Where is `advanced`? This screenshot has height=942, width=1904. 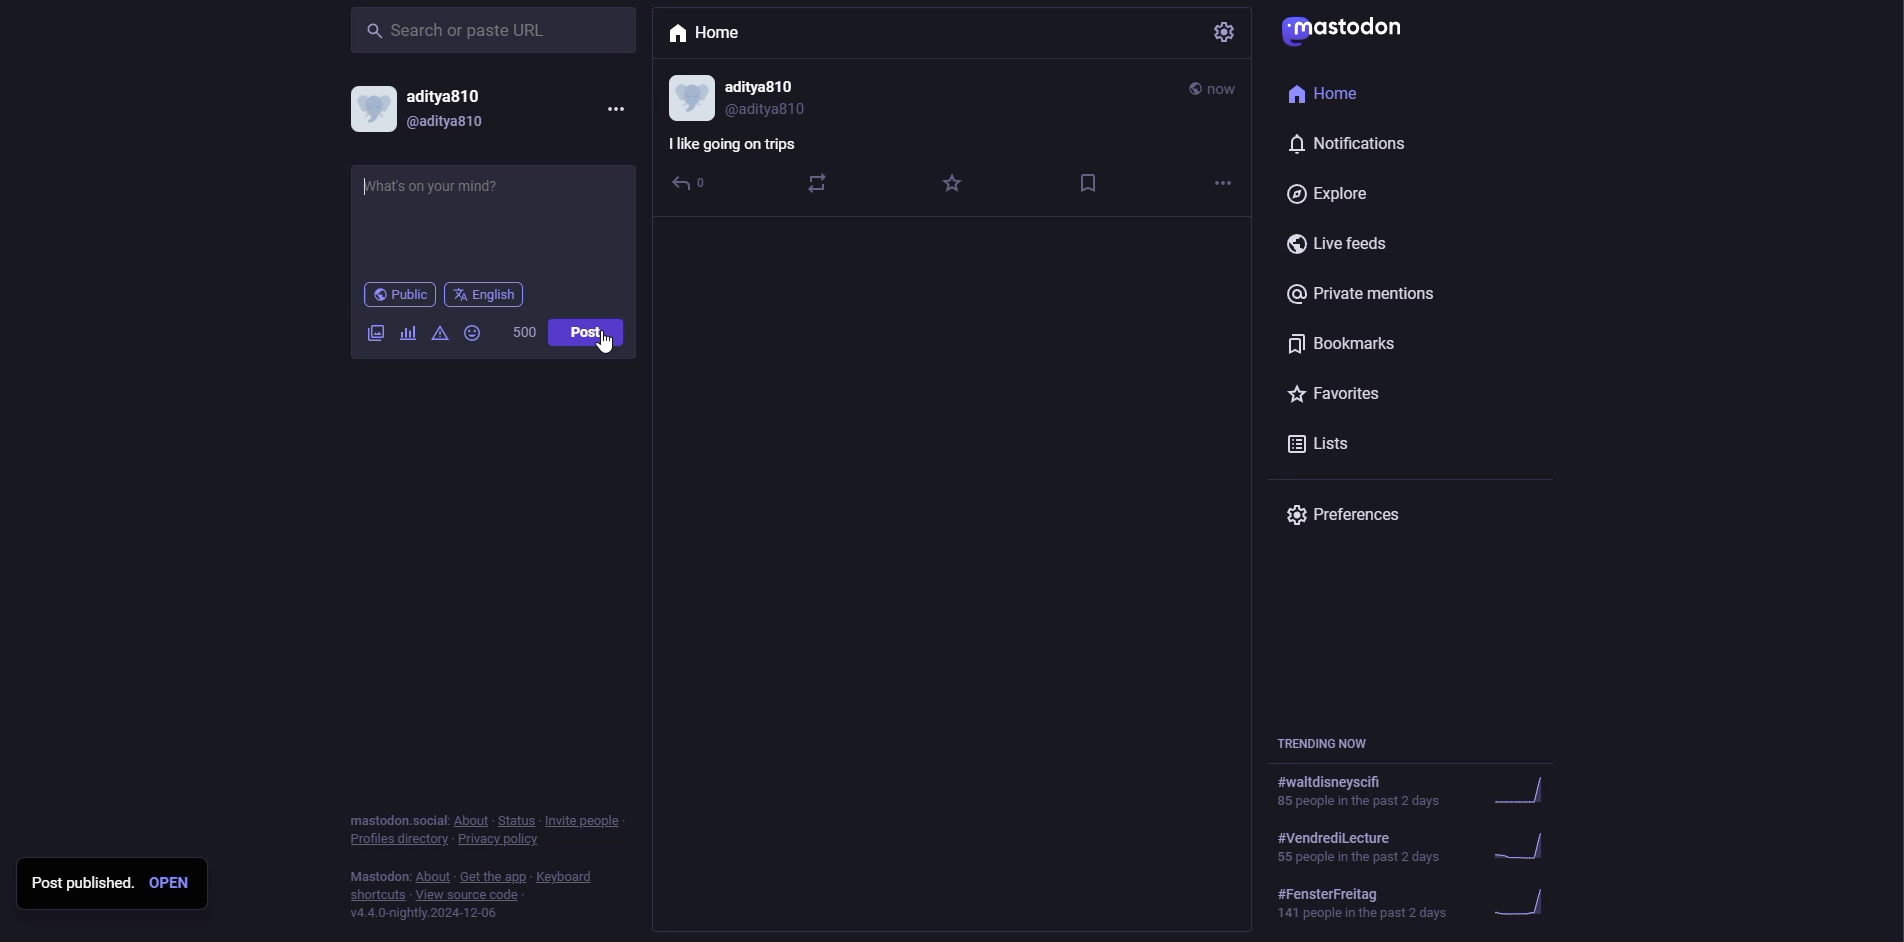
advanced is located at coordinates (439, 335).